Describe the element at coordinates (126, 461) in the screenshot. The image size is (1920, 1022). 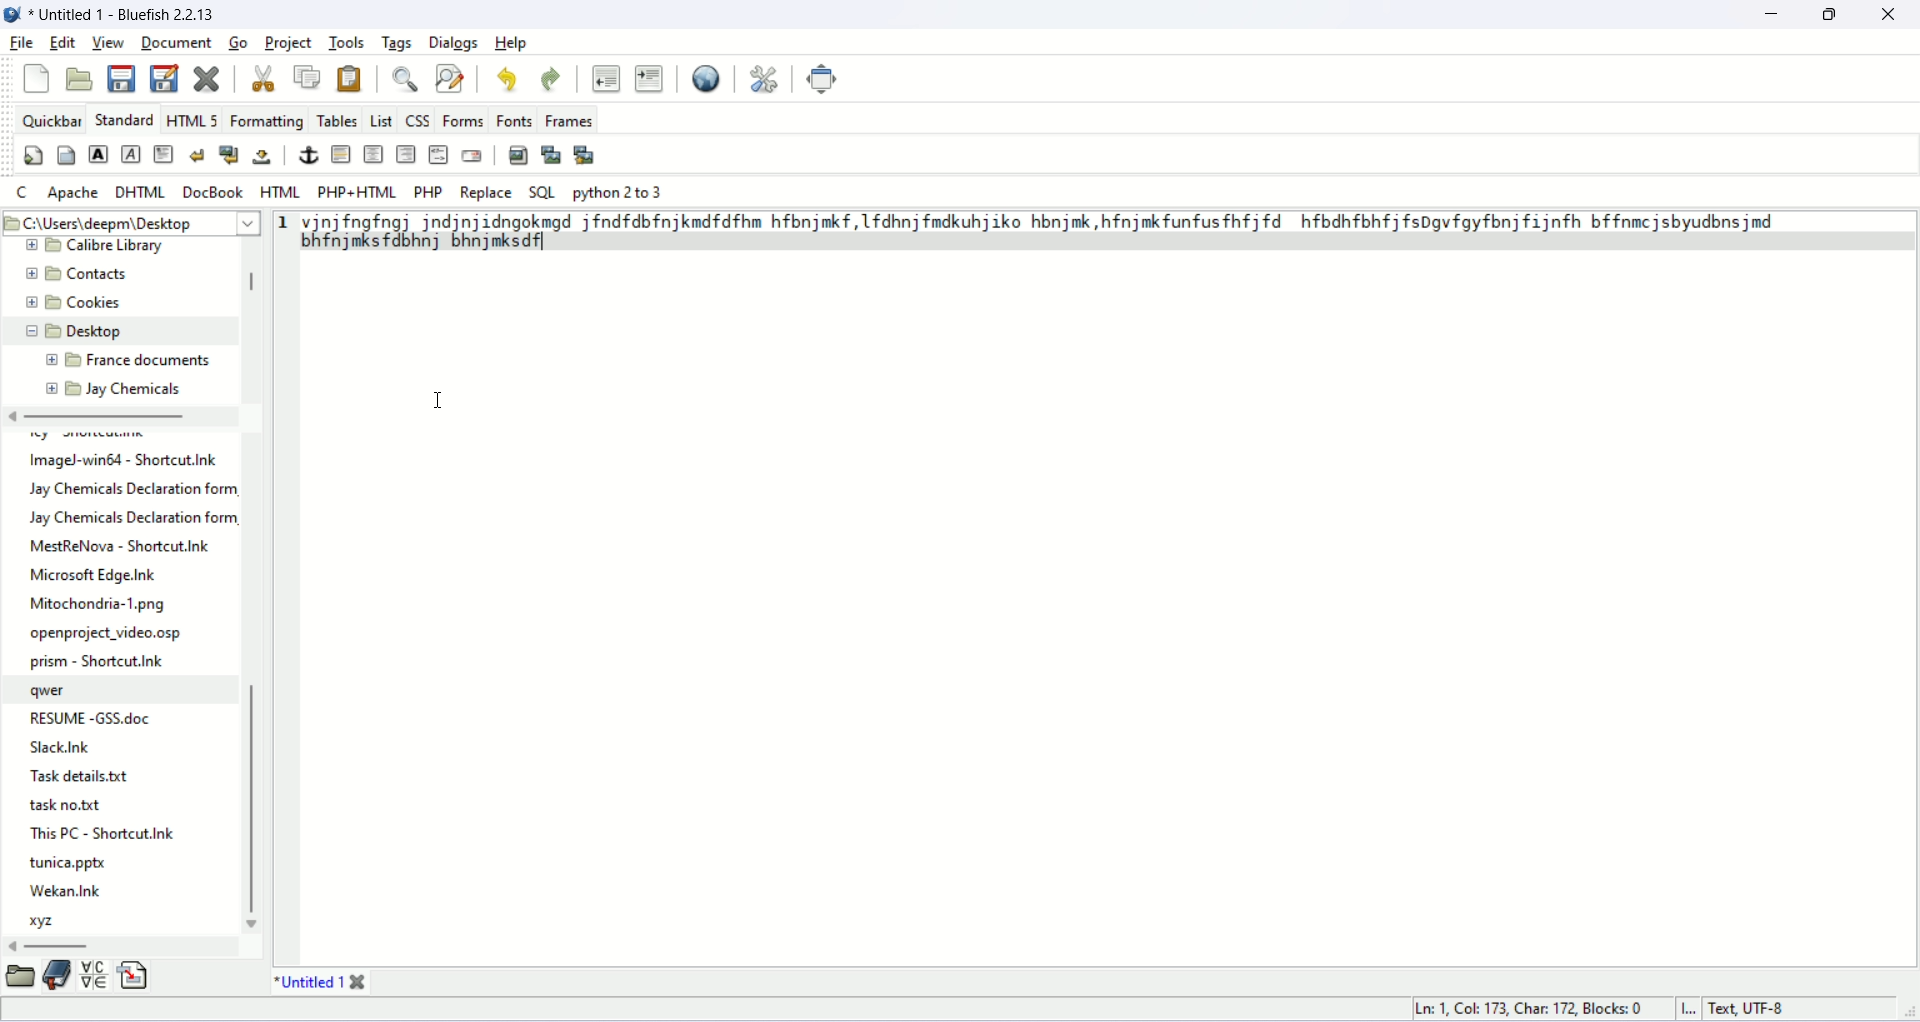
I see `ImageJ-win64 - Shortcut.Ink` at that location.